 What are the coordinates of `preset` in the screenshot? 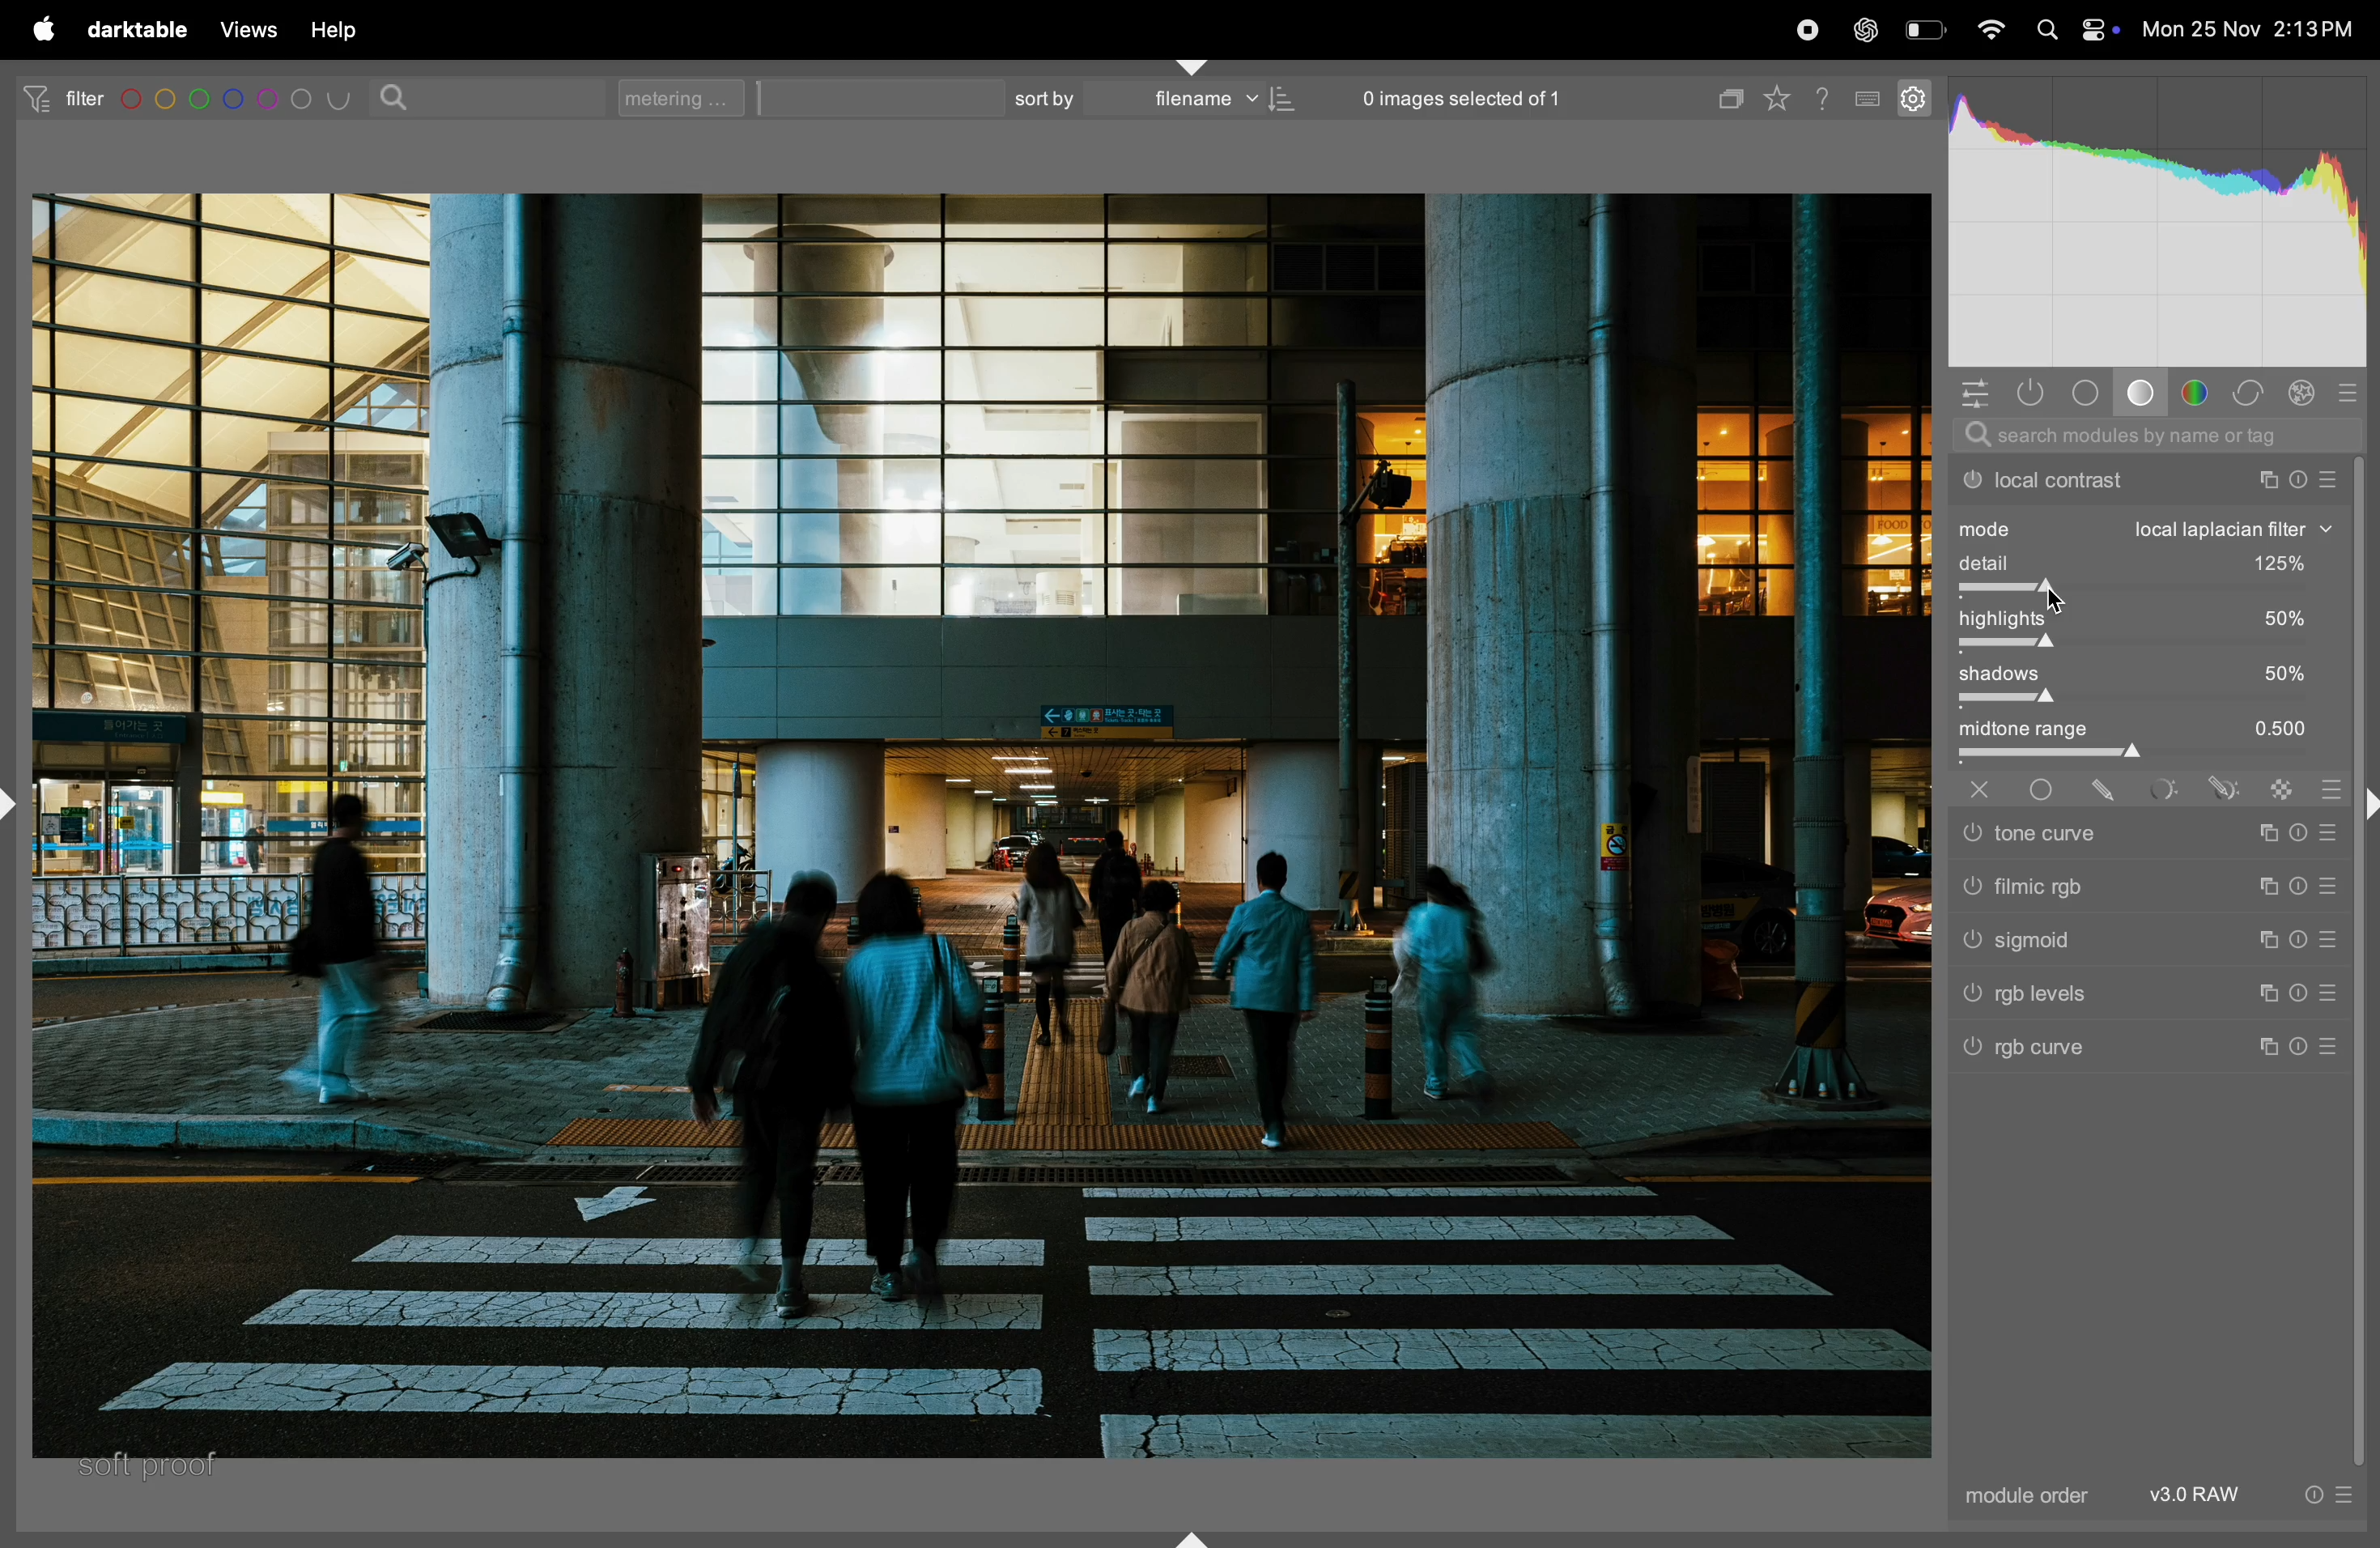 It's located at (2345, 1493).